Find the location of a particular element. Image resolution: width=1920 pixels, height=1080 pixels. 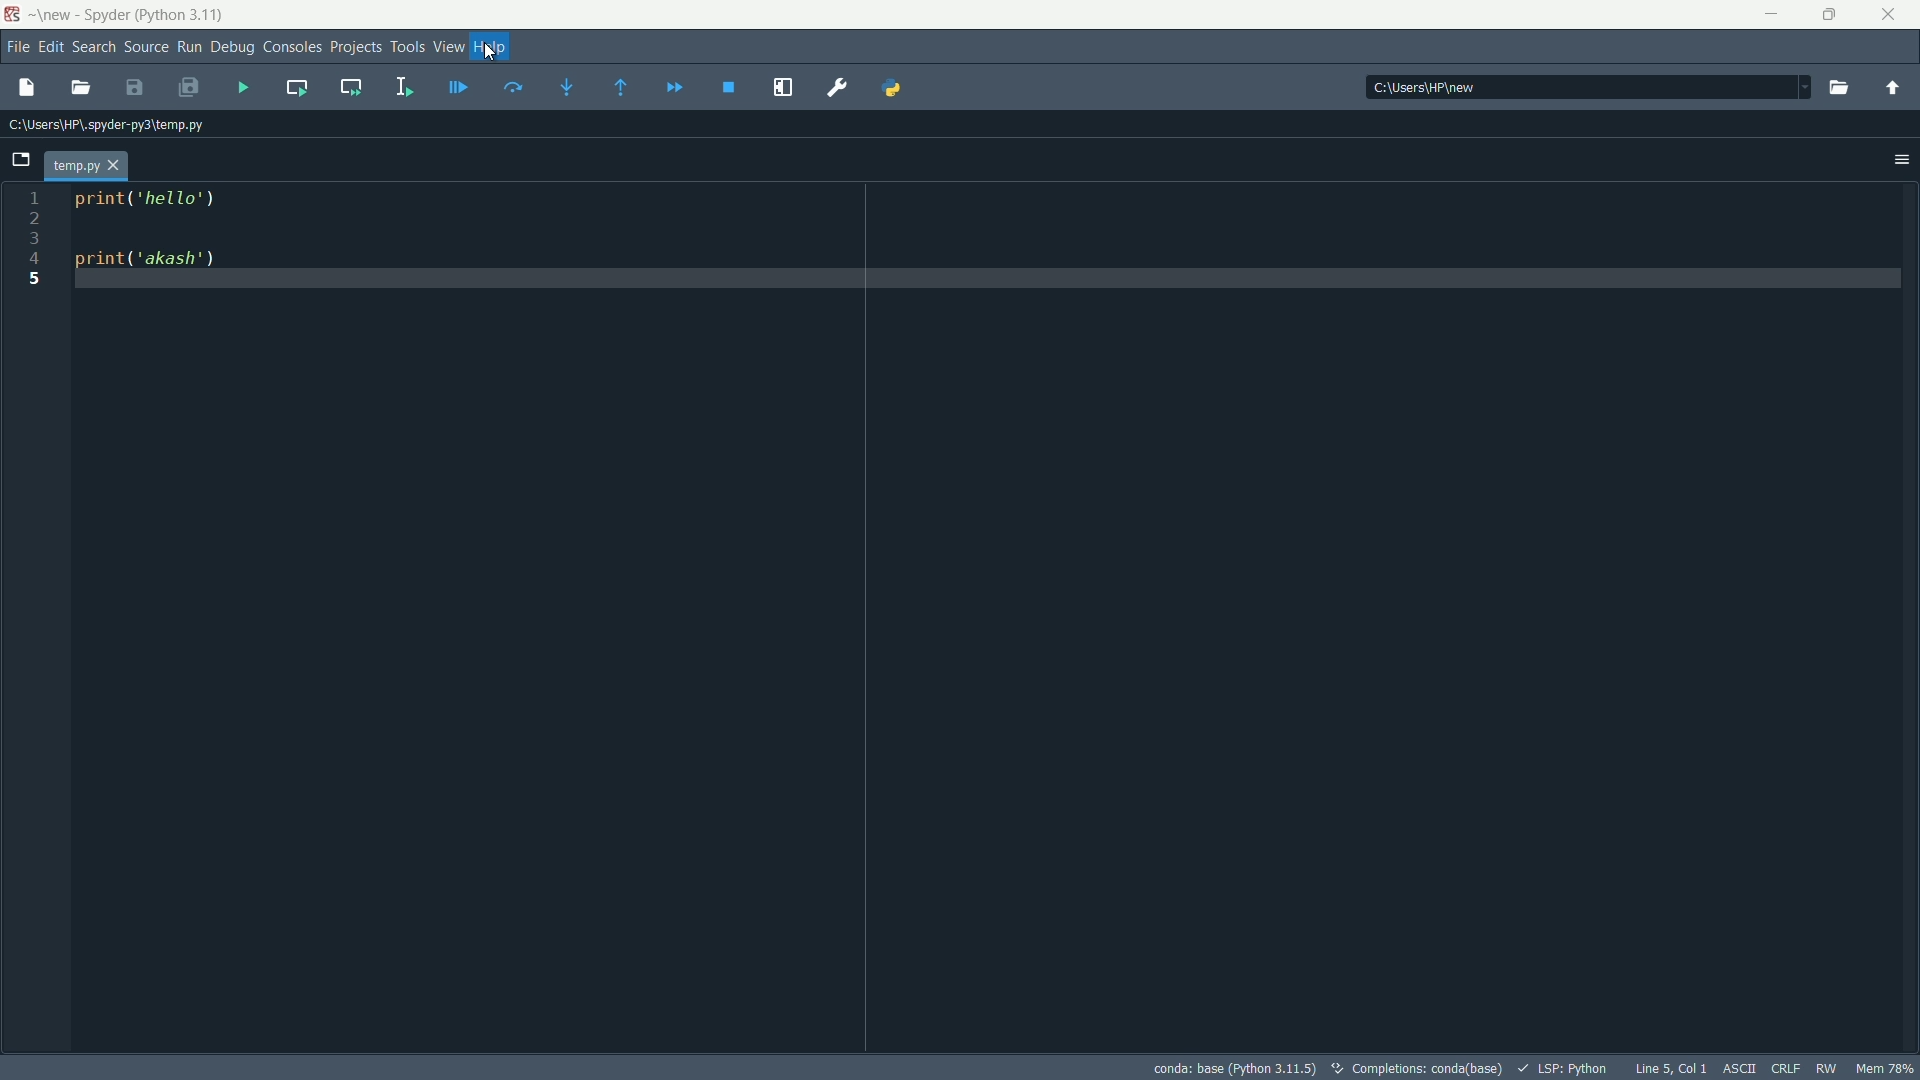

run selection or current line is located at coordinates (403, 87).